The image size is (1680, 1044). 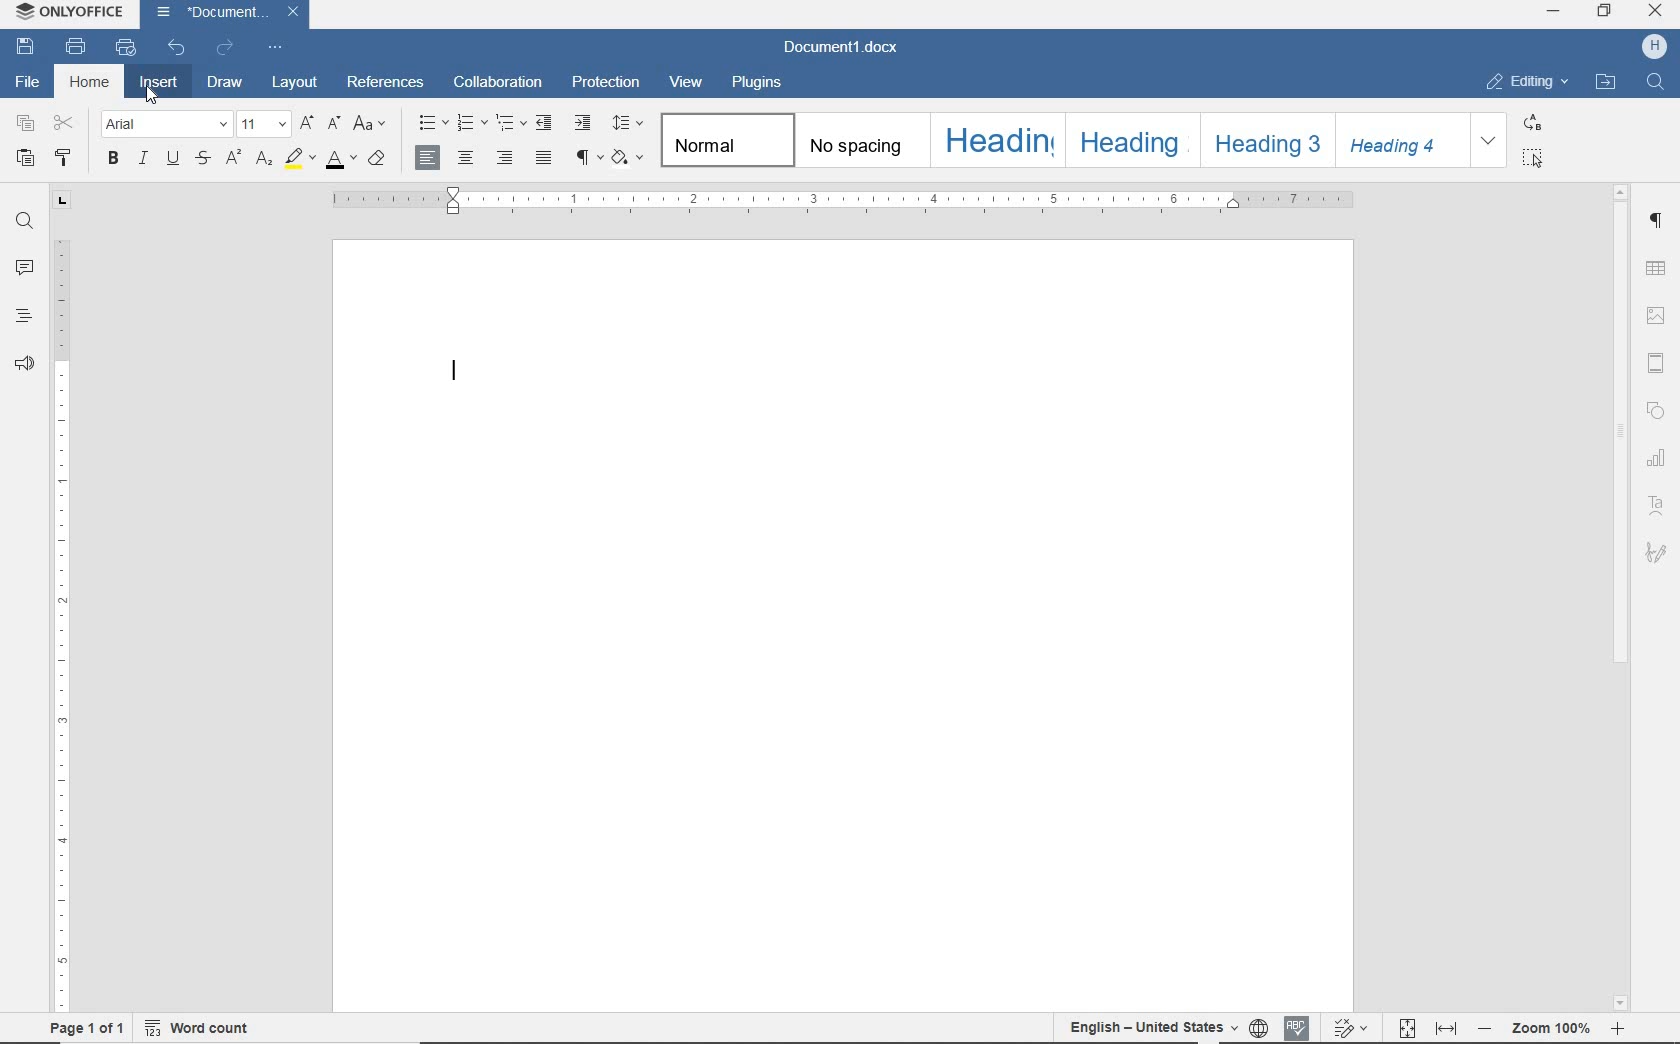 What do you see at coordinates (23, 125) in the screenshot?
I see `copy` at bounding box center [23, 125].